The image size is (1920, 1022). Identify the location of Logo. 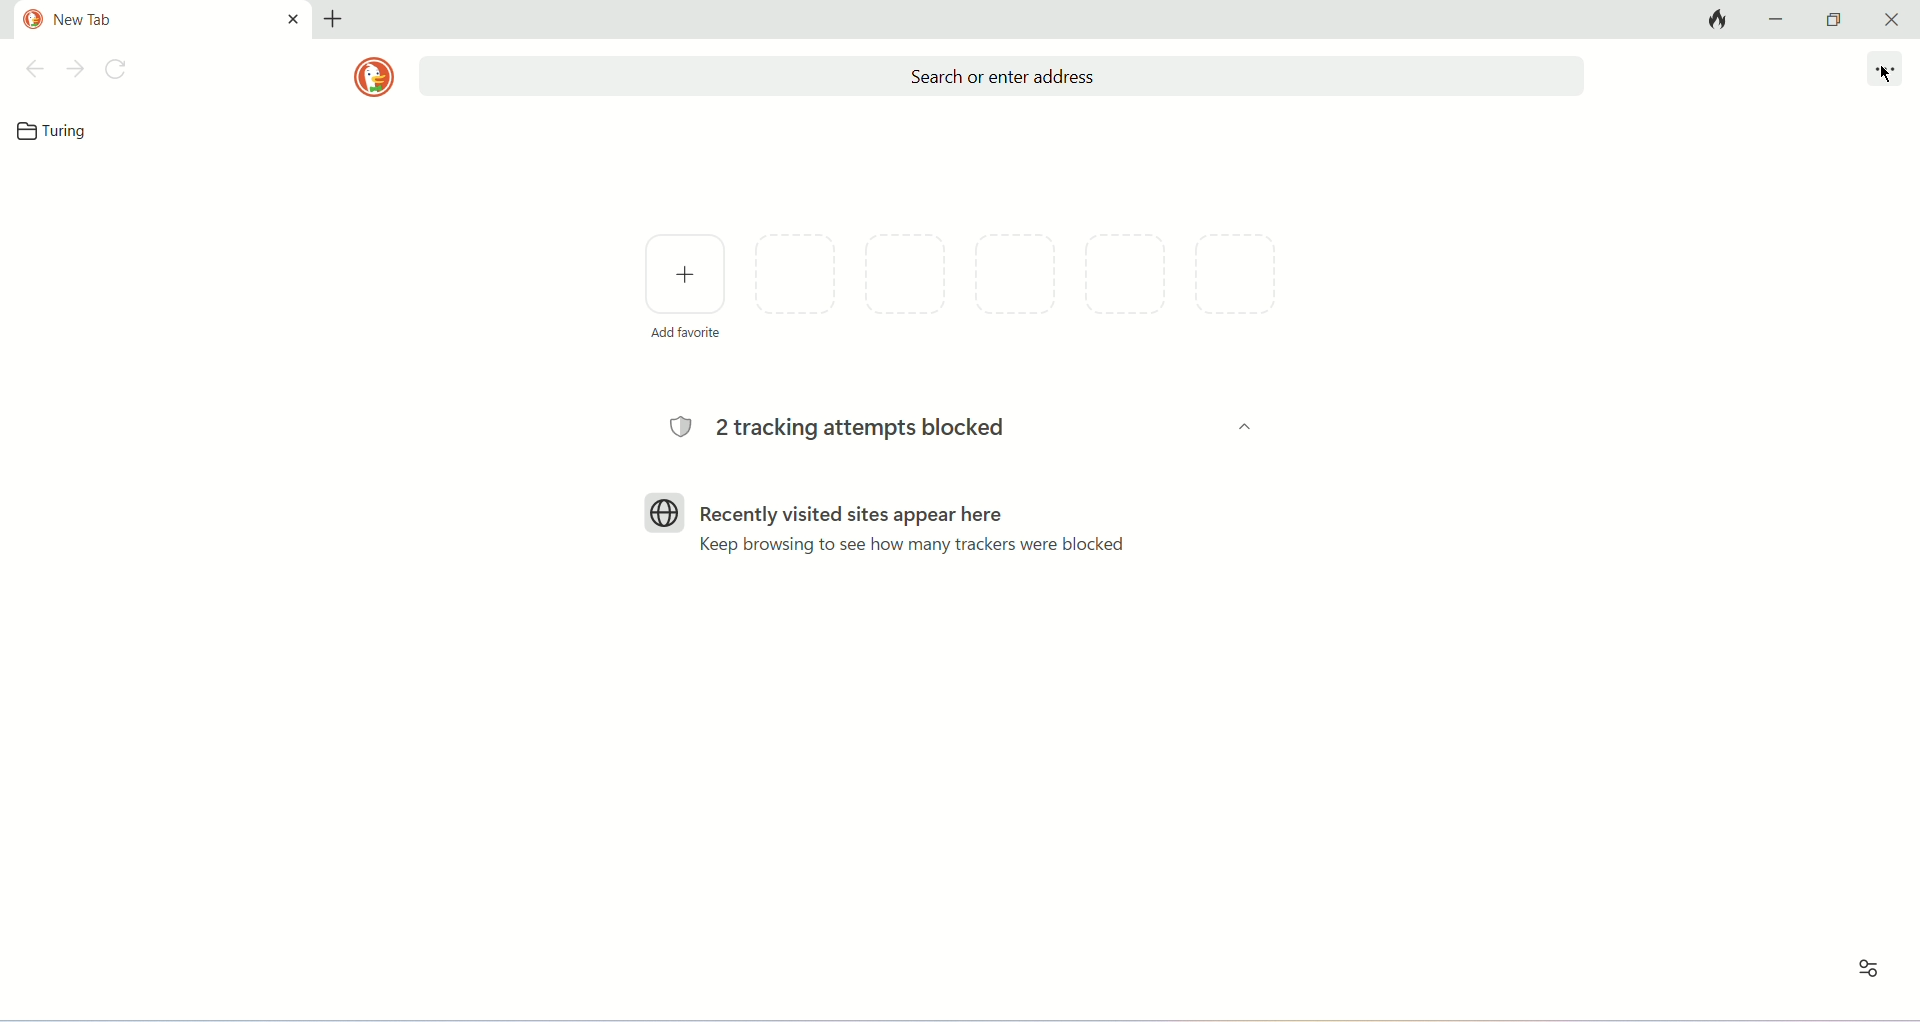
(665, 511).